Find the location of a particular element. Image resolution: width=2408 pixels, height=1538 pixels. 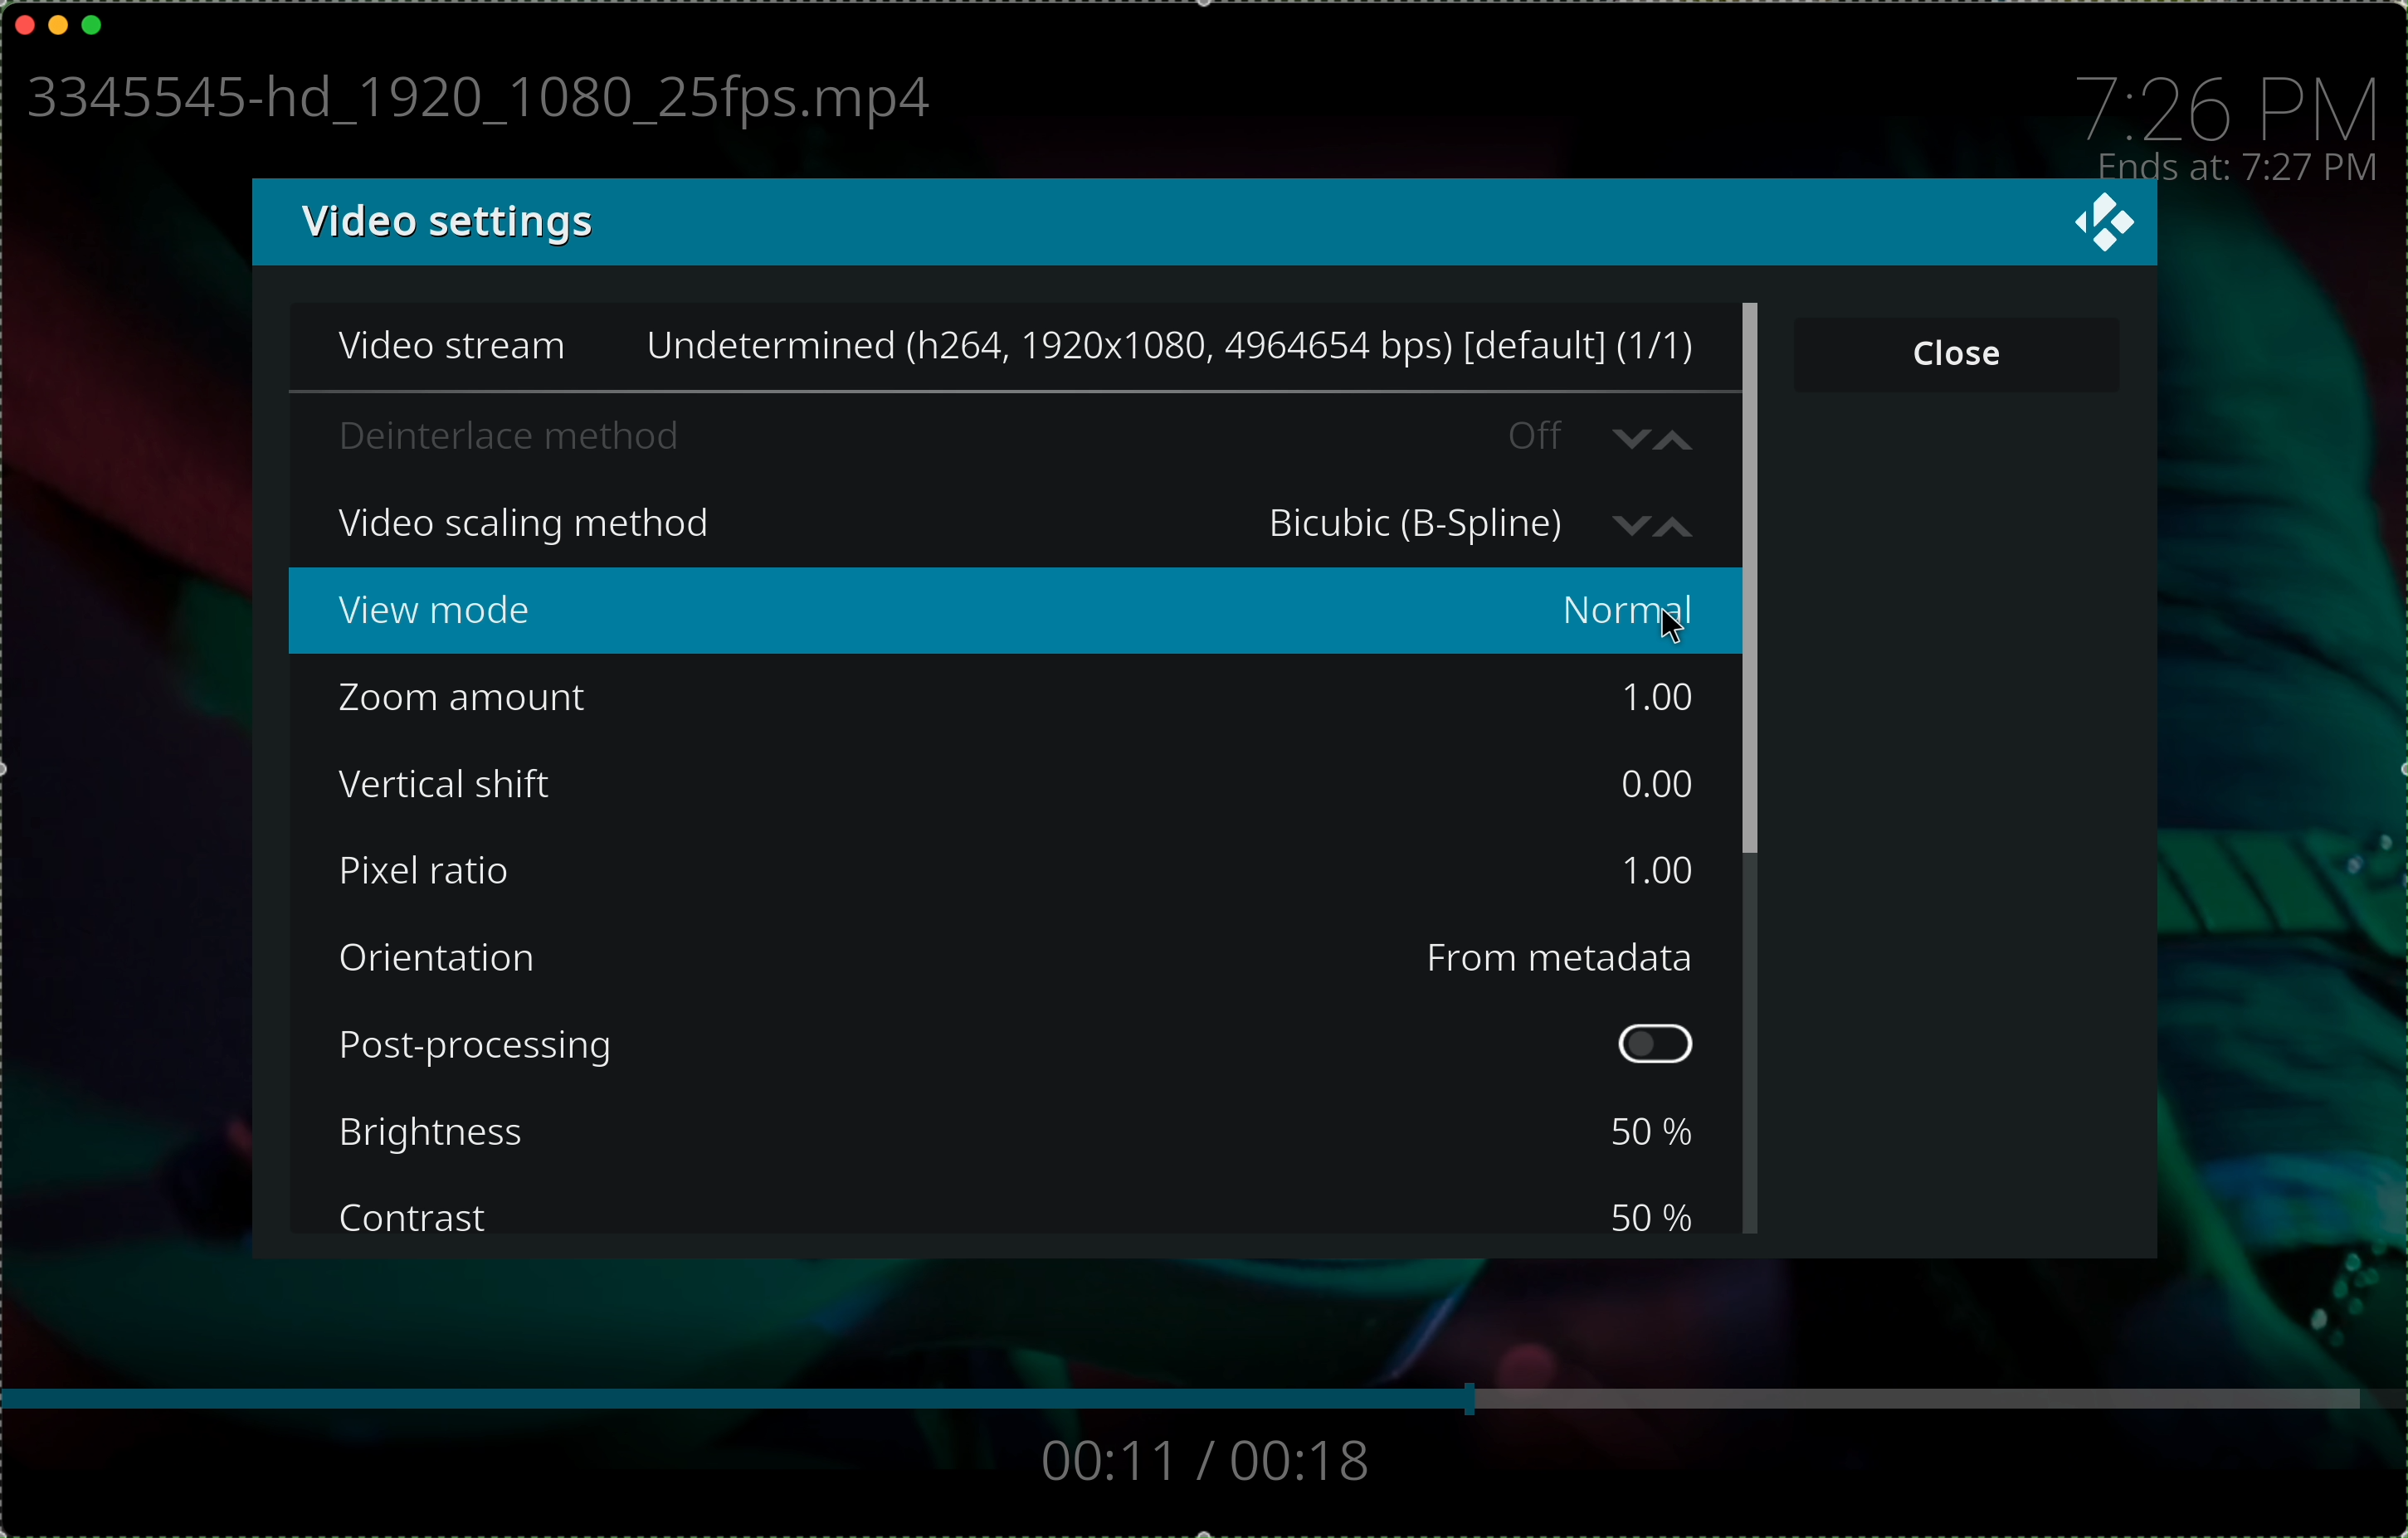

50 % is located at coordinates (1648, 1132).